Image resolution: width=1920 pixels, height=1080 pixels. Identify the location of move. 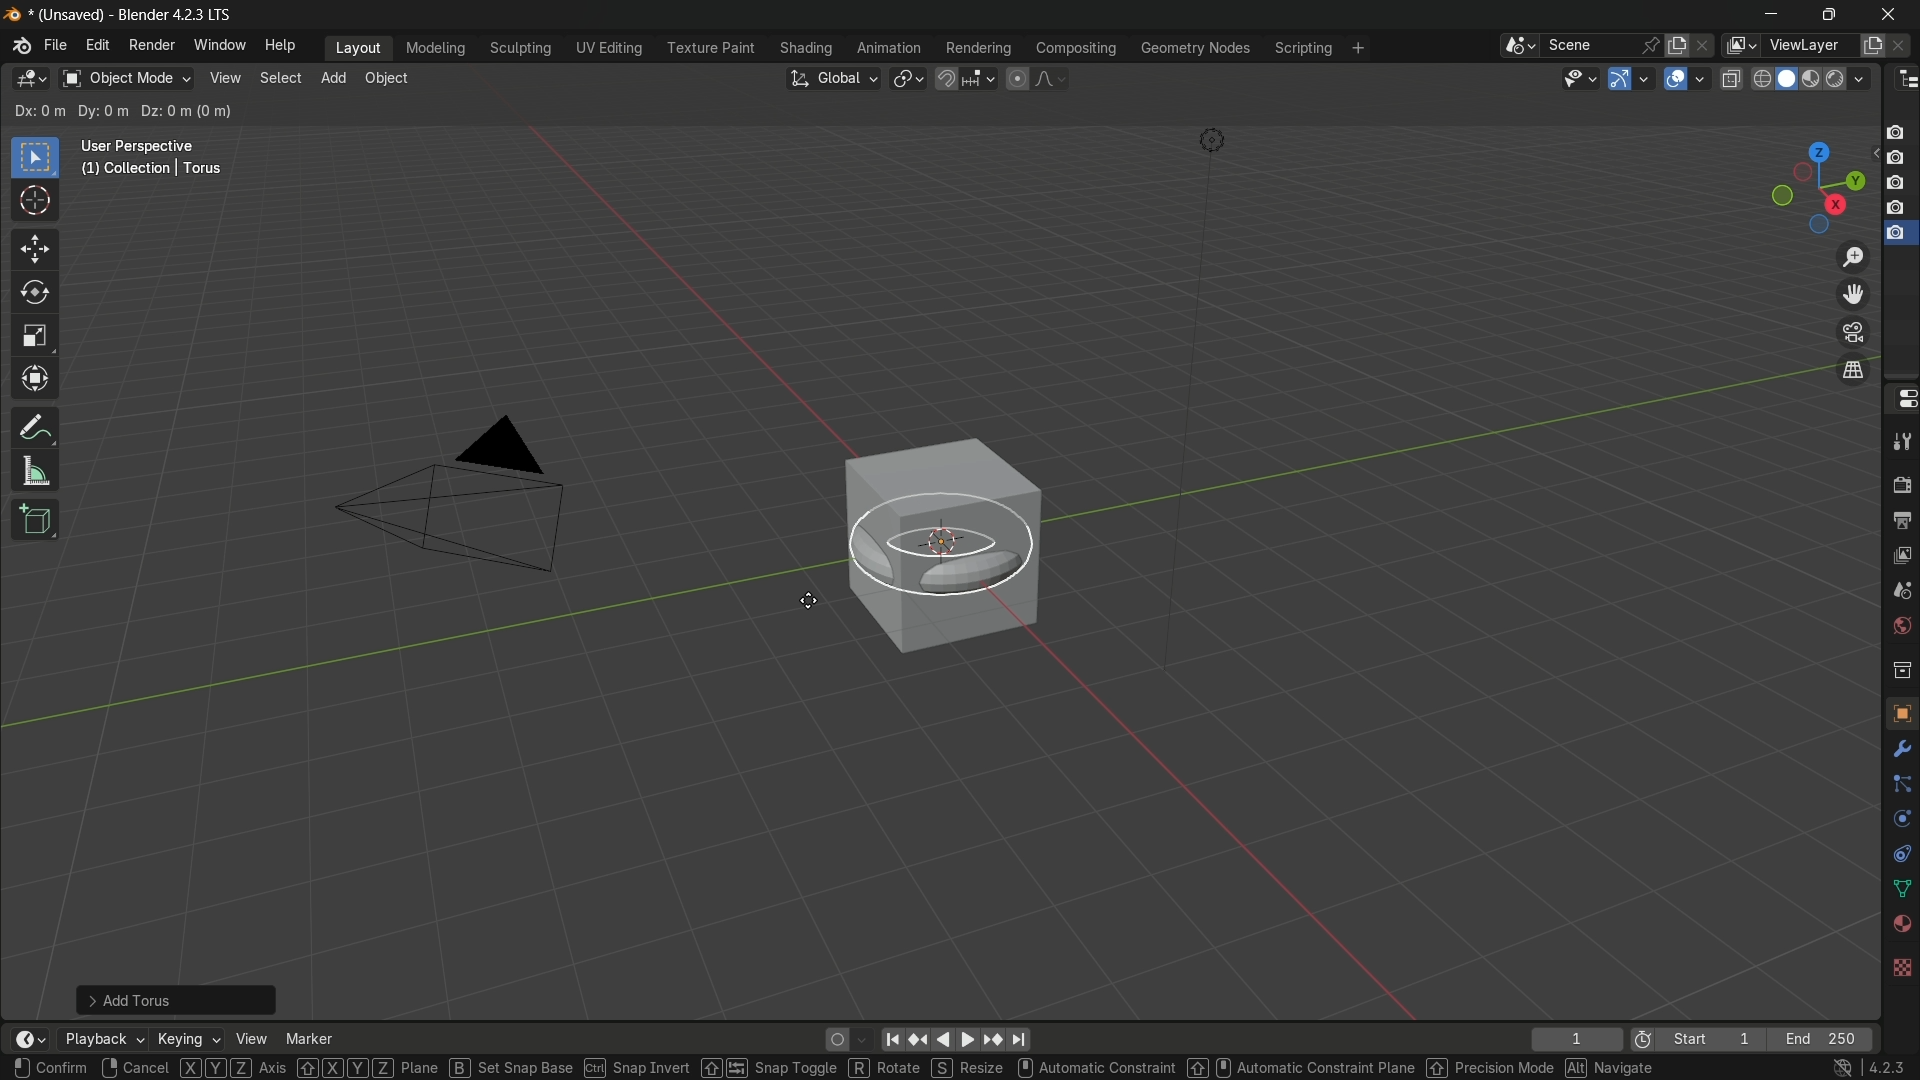
(36, 250).